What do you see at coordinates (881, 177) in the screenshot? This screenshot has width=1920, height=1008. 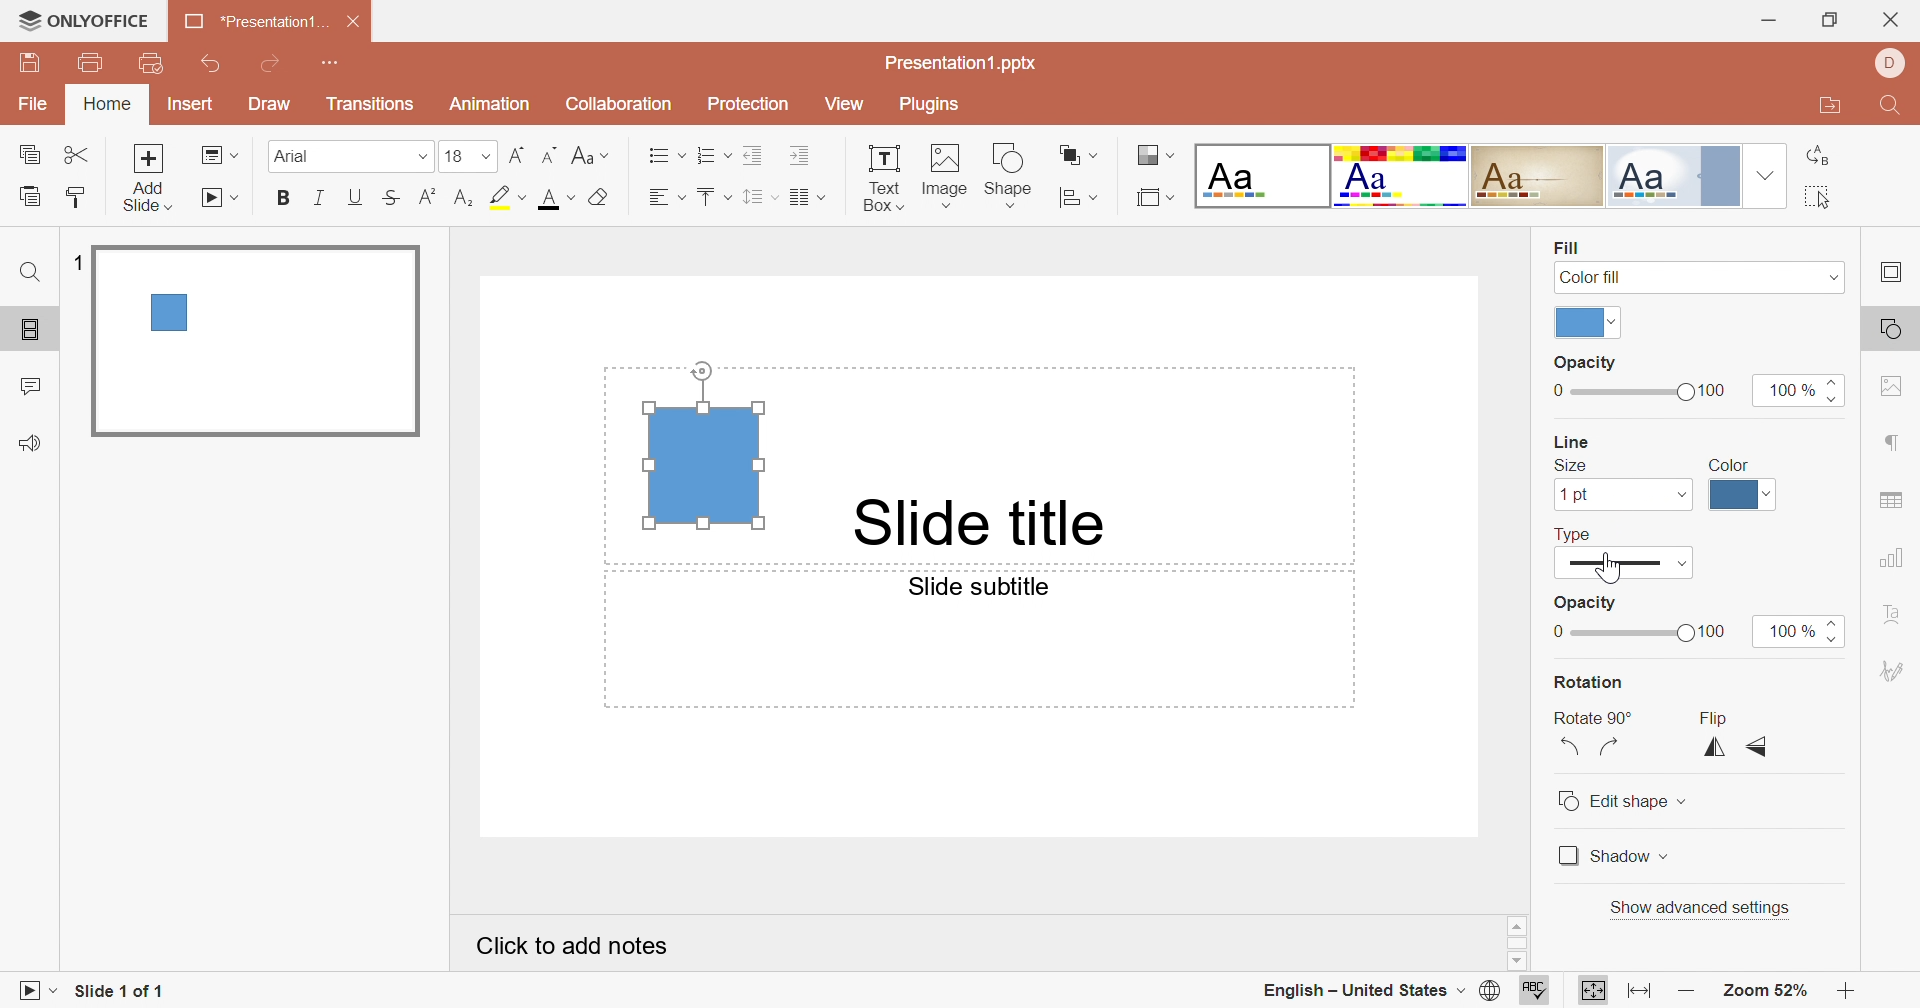 I see `Text Box` at bounding box center [881, 177].